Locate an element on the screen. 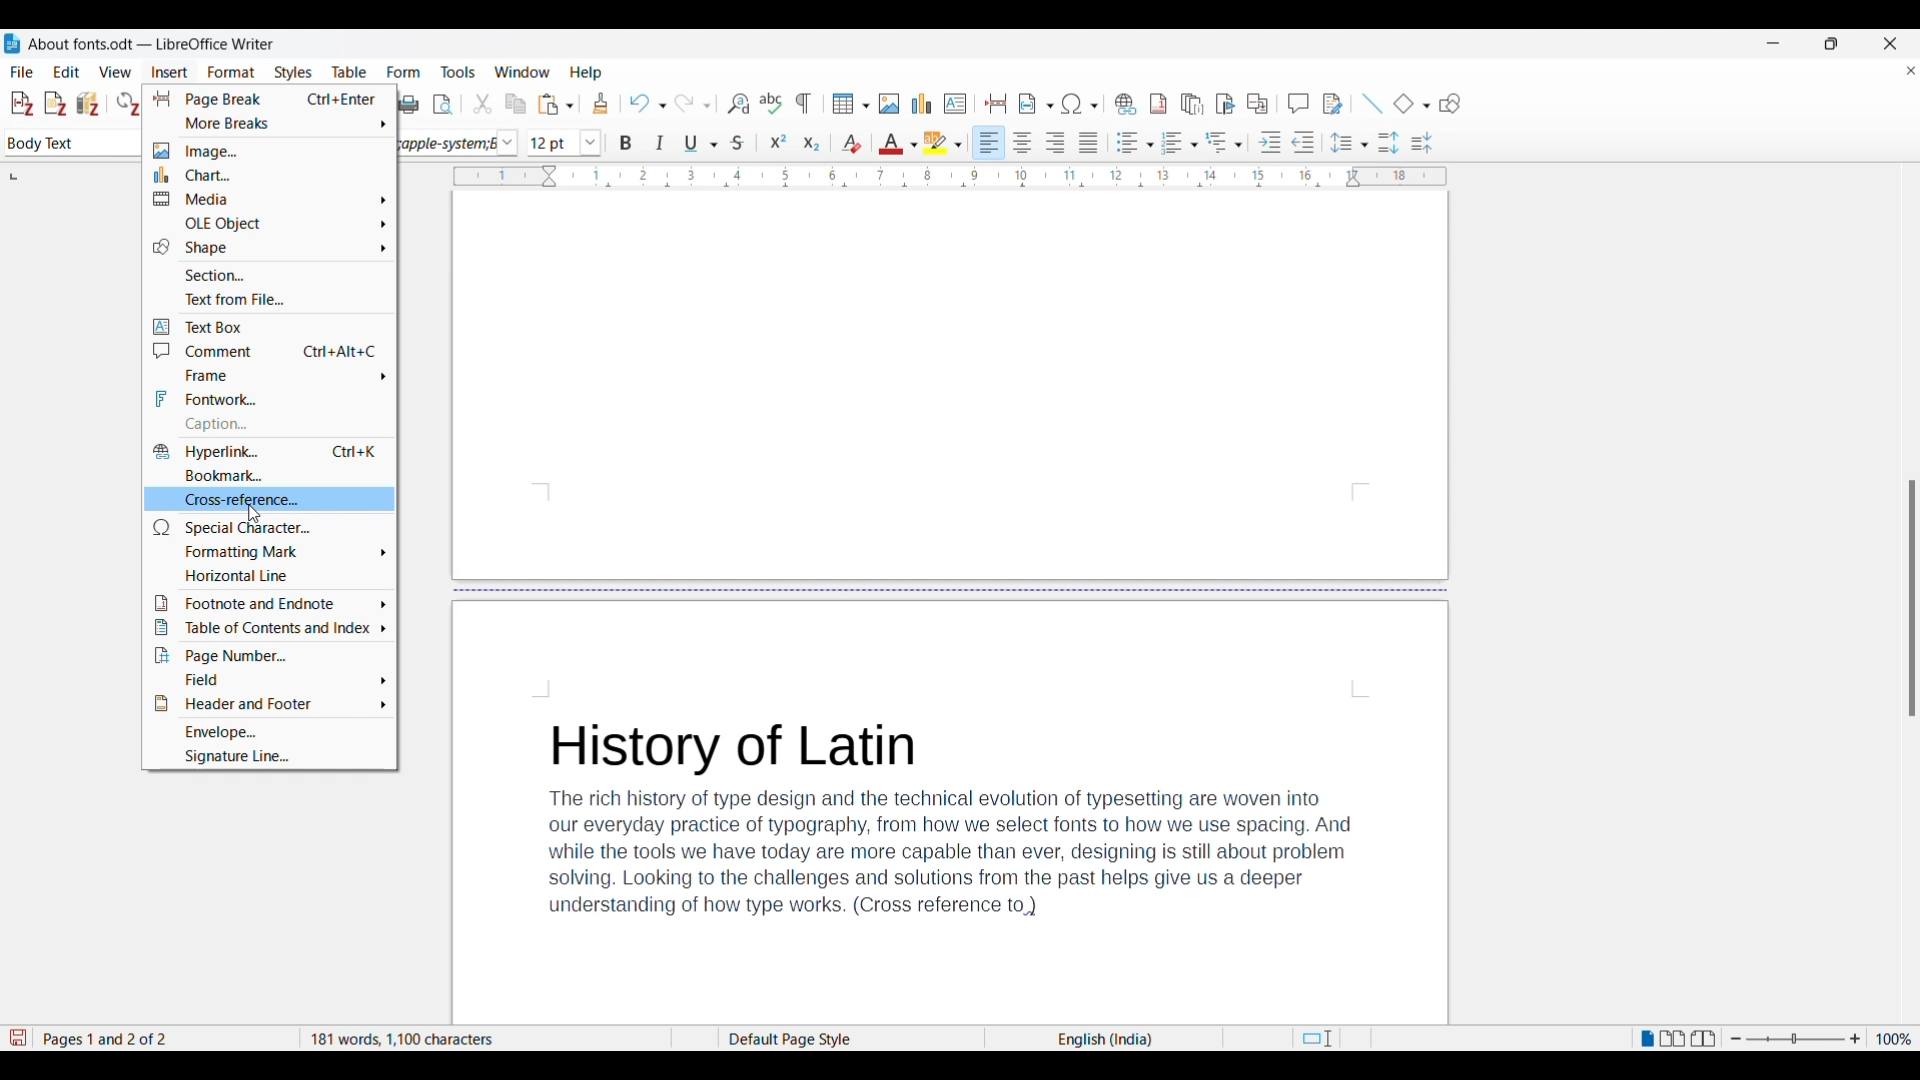 The image size is (1920, 1080). Bold is located at coordinates (626, 144).